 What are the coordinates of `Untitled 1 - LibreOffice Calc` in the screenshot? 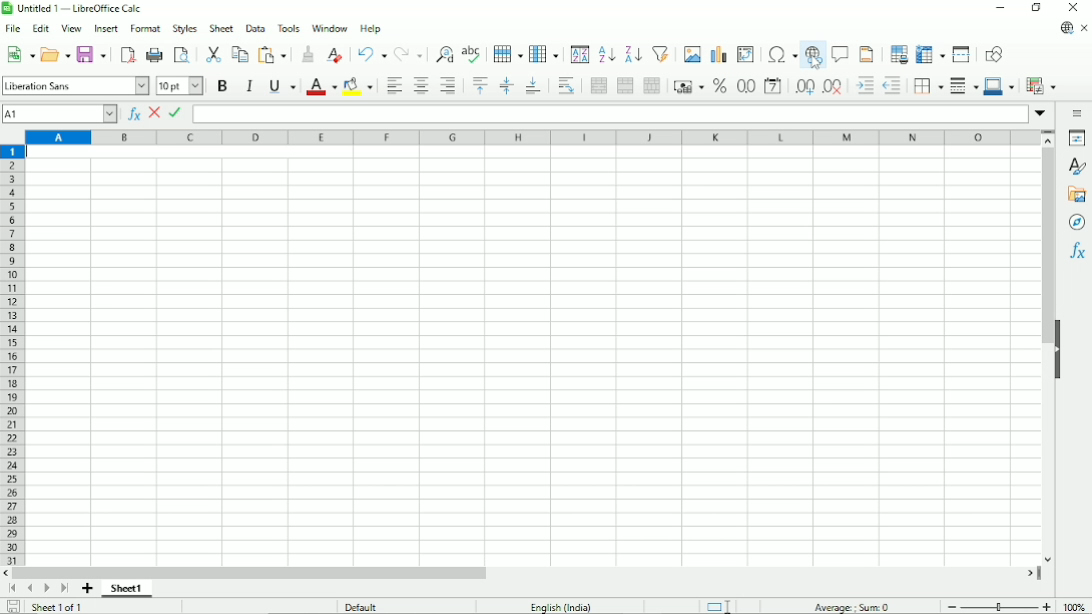 It's located at (76, 9).